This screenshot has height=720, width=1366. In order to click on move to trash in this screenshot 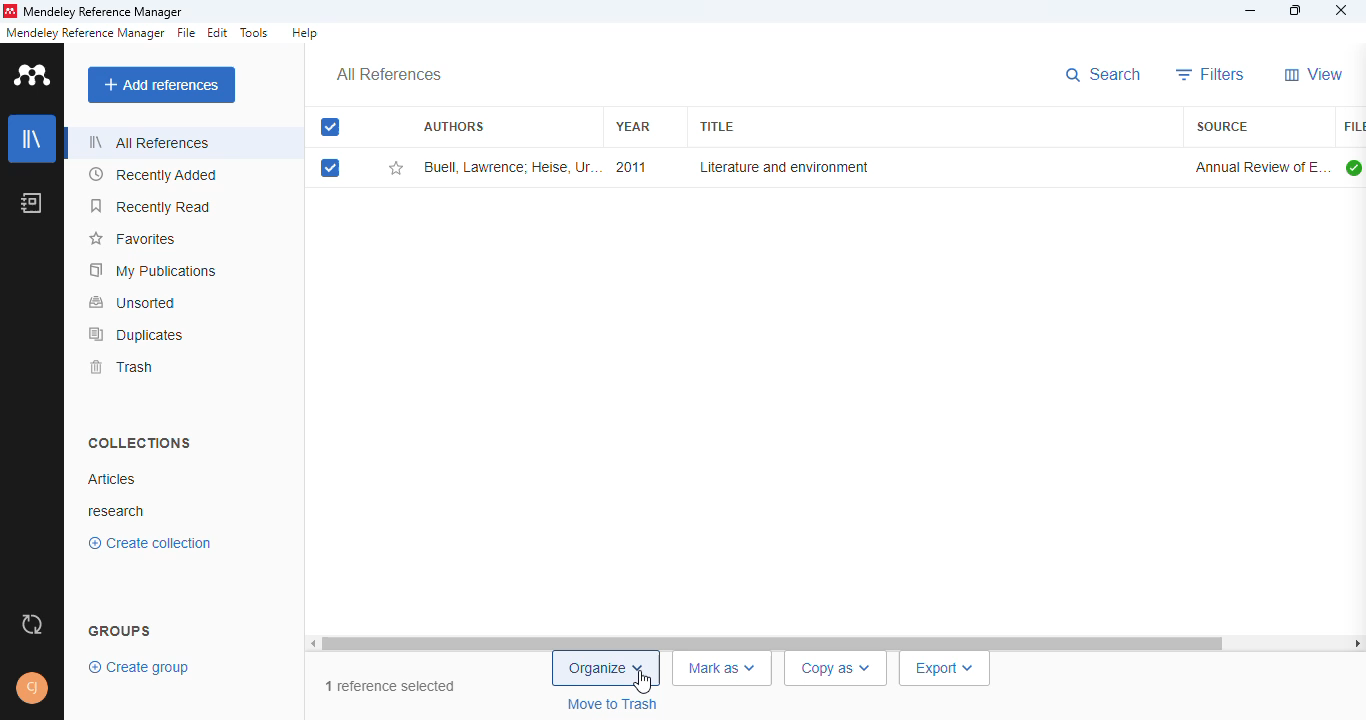, I will do `click(613, 705)`.